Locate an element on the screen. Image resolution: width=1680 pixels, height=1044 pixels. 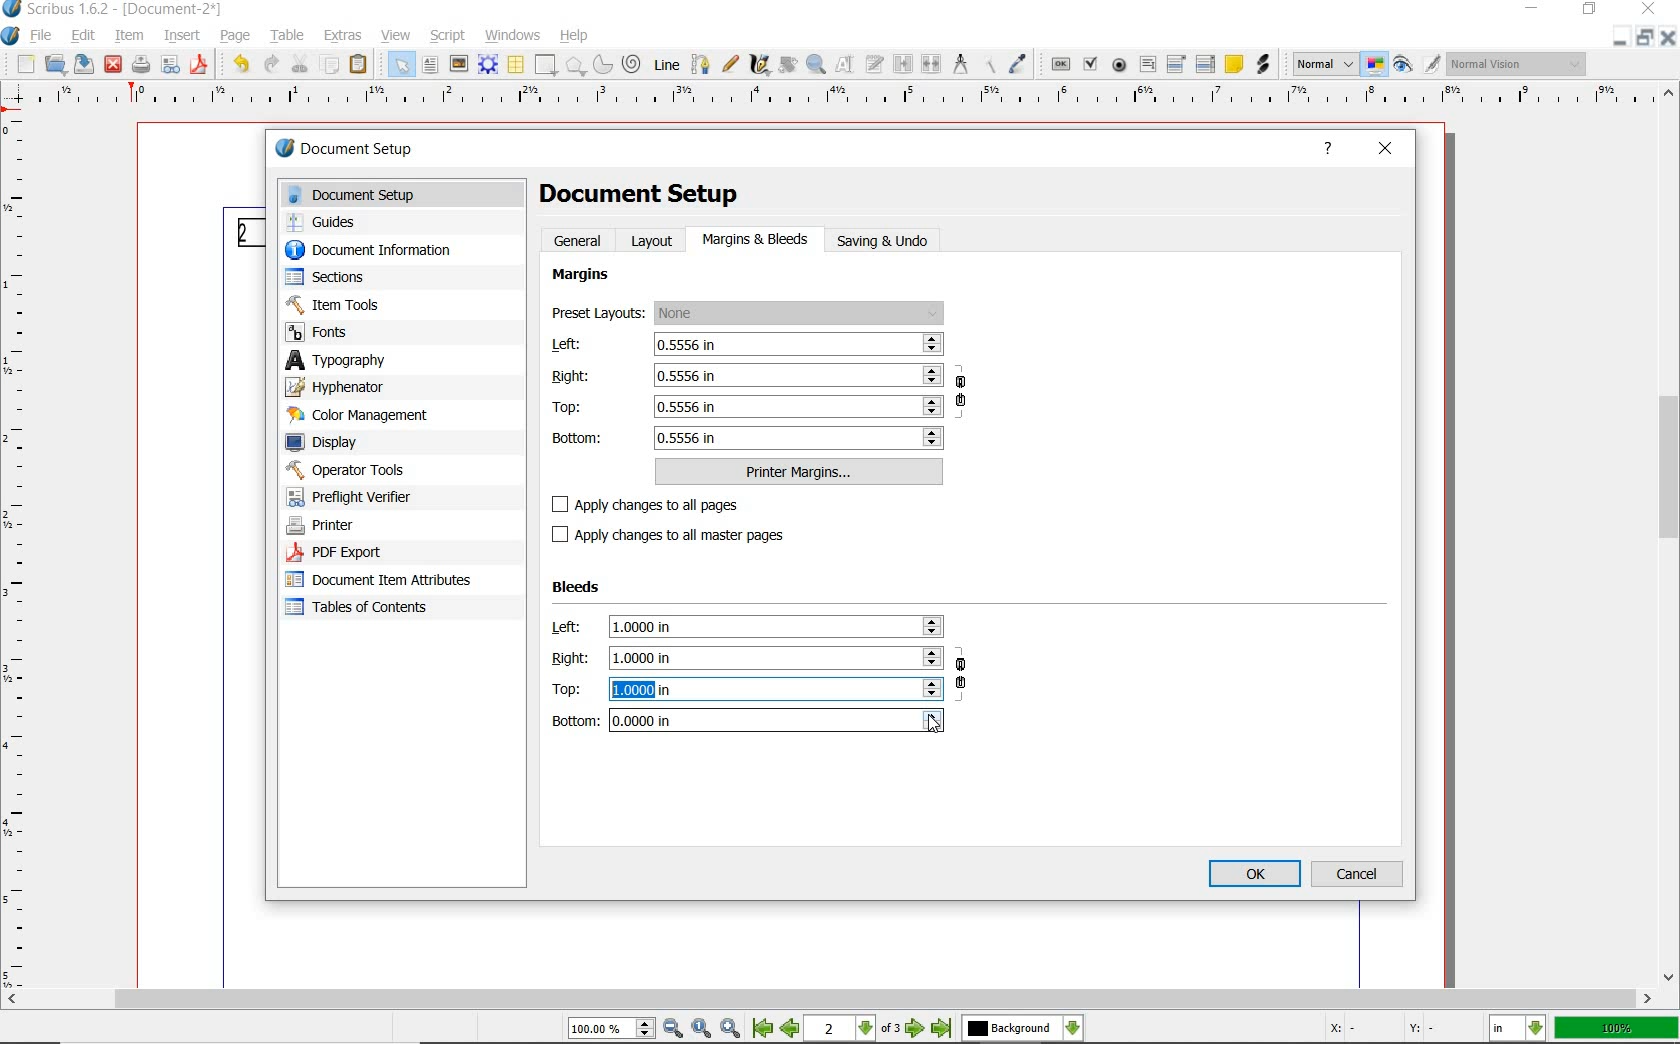
cut is located at coordinates (299, 63).